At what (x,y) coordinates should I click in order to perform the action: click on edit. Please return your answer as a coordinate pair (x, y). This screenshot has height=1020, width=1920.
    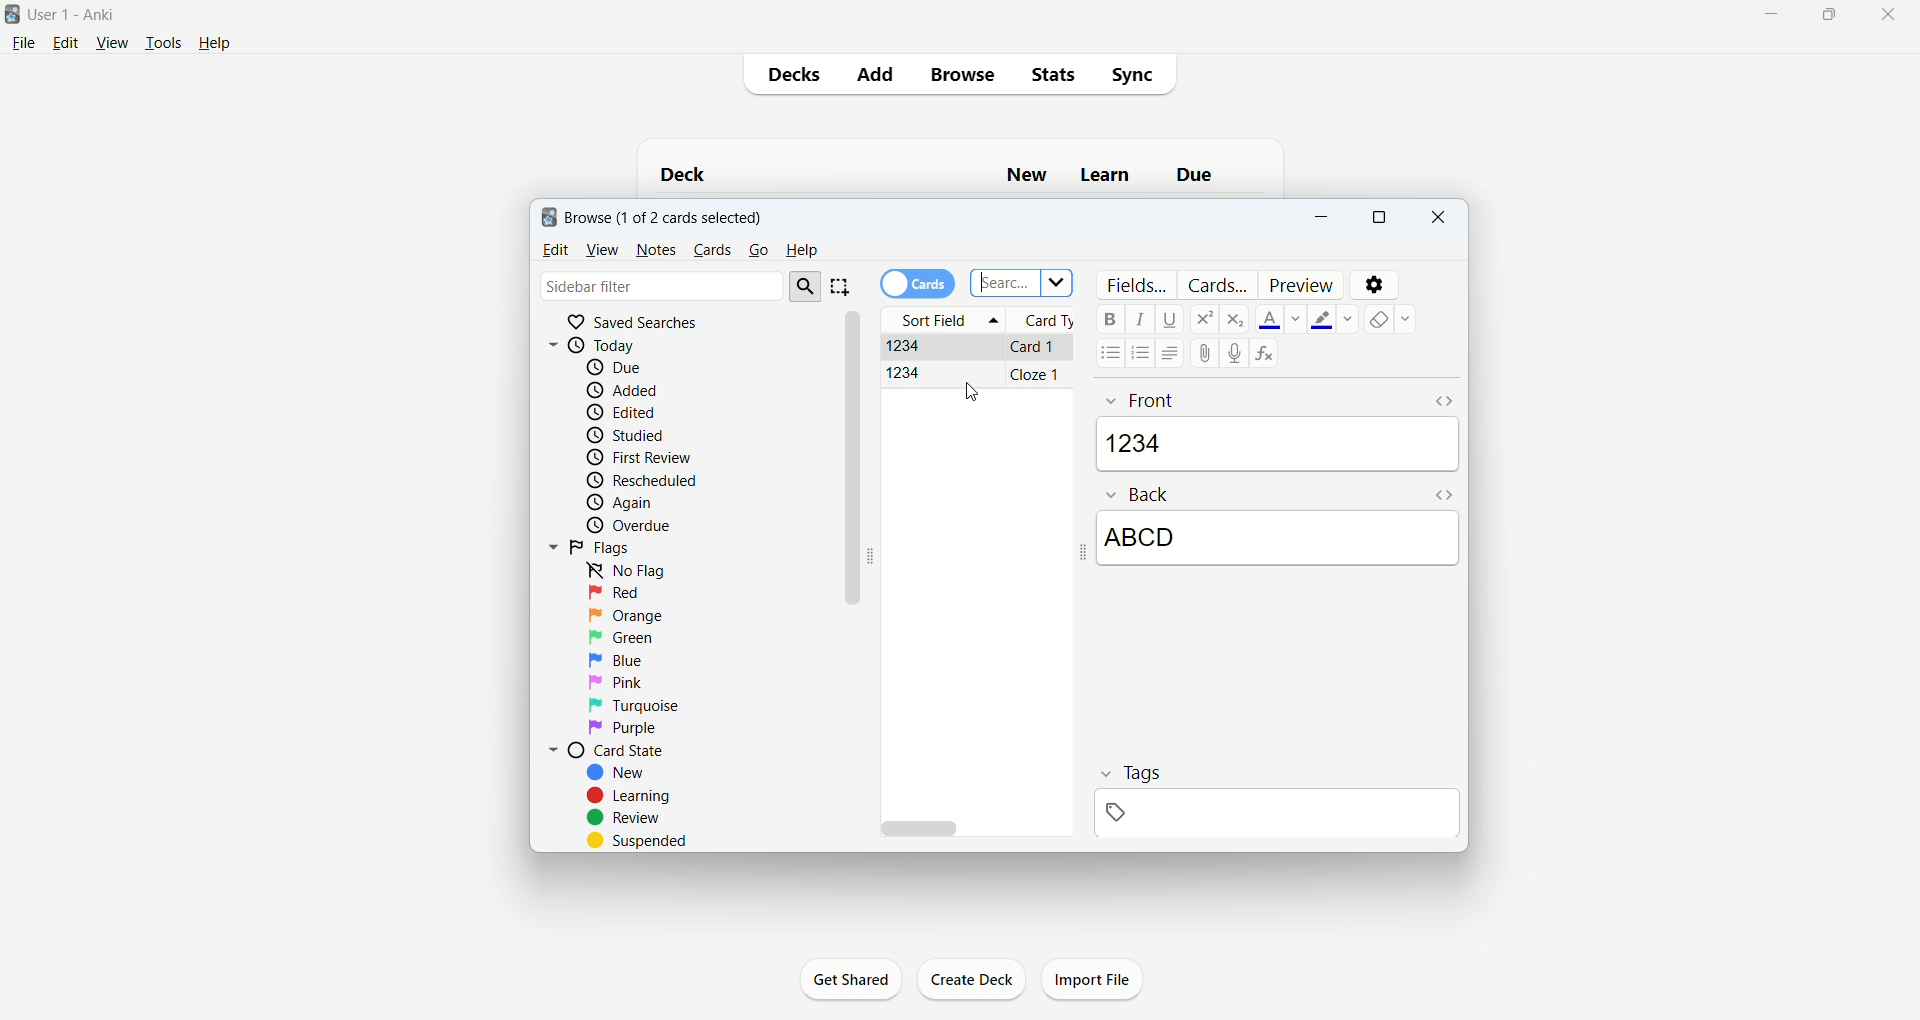
    Looking at the image, I should click on (559, 248).